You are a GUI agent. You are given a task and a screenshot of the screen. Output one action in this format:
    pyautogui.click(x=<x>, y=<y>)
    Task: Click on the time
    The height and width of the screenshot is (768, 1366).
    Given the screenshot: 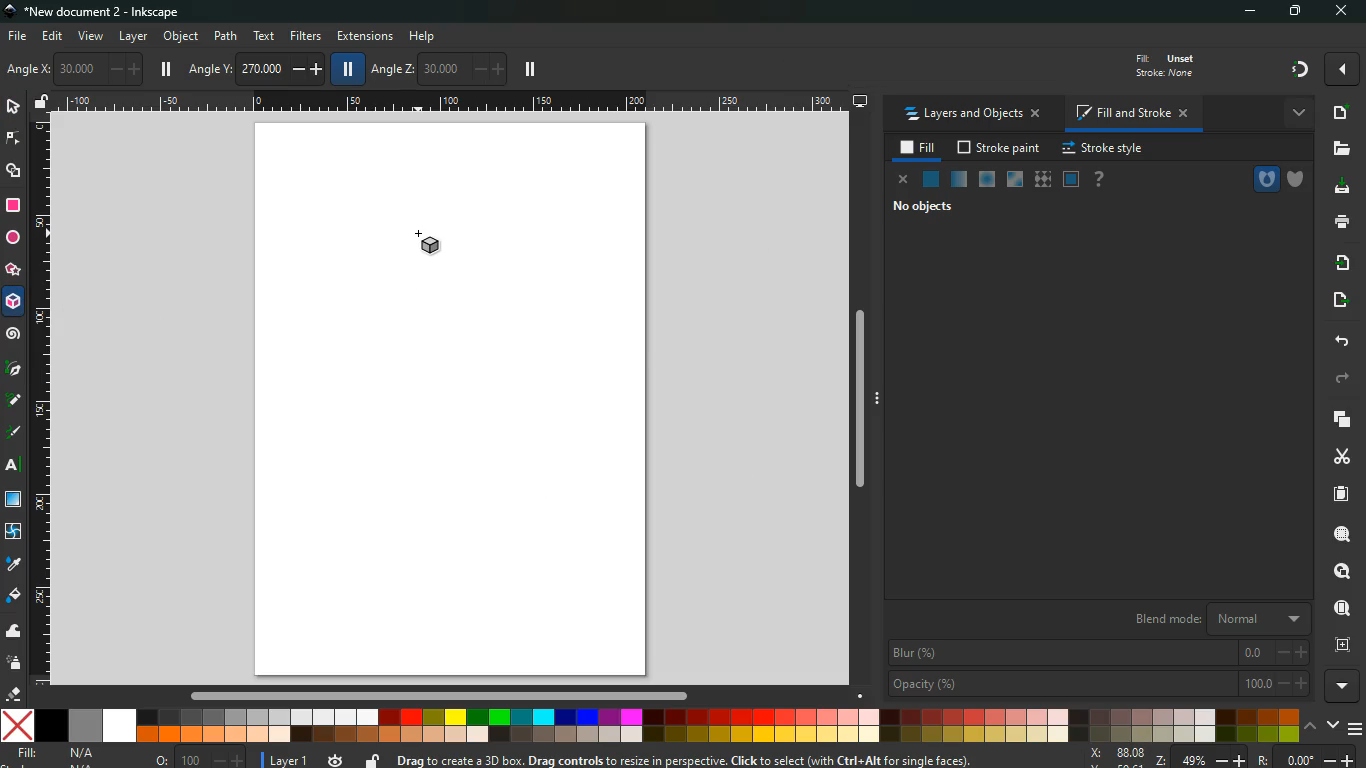 What is the action you would take?
    pyautogui.click(x=336, y=756)
    